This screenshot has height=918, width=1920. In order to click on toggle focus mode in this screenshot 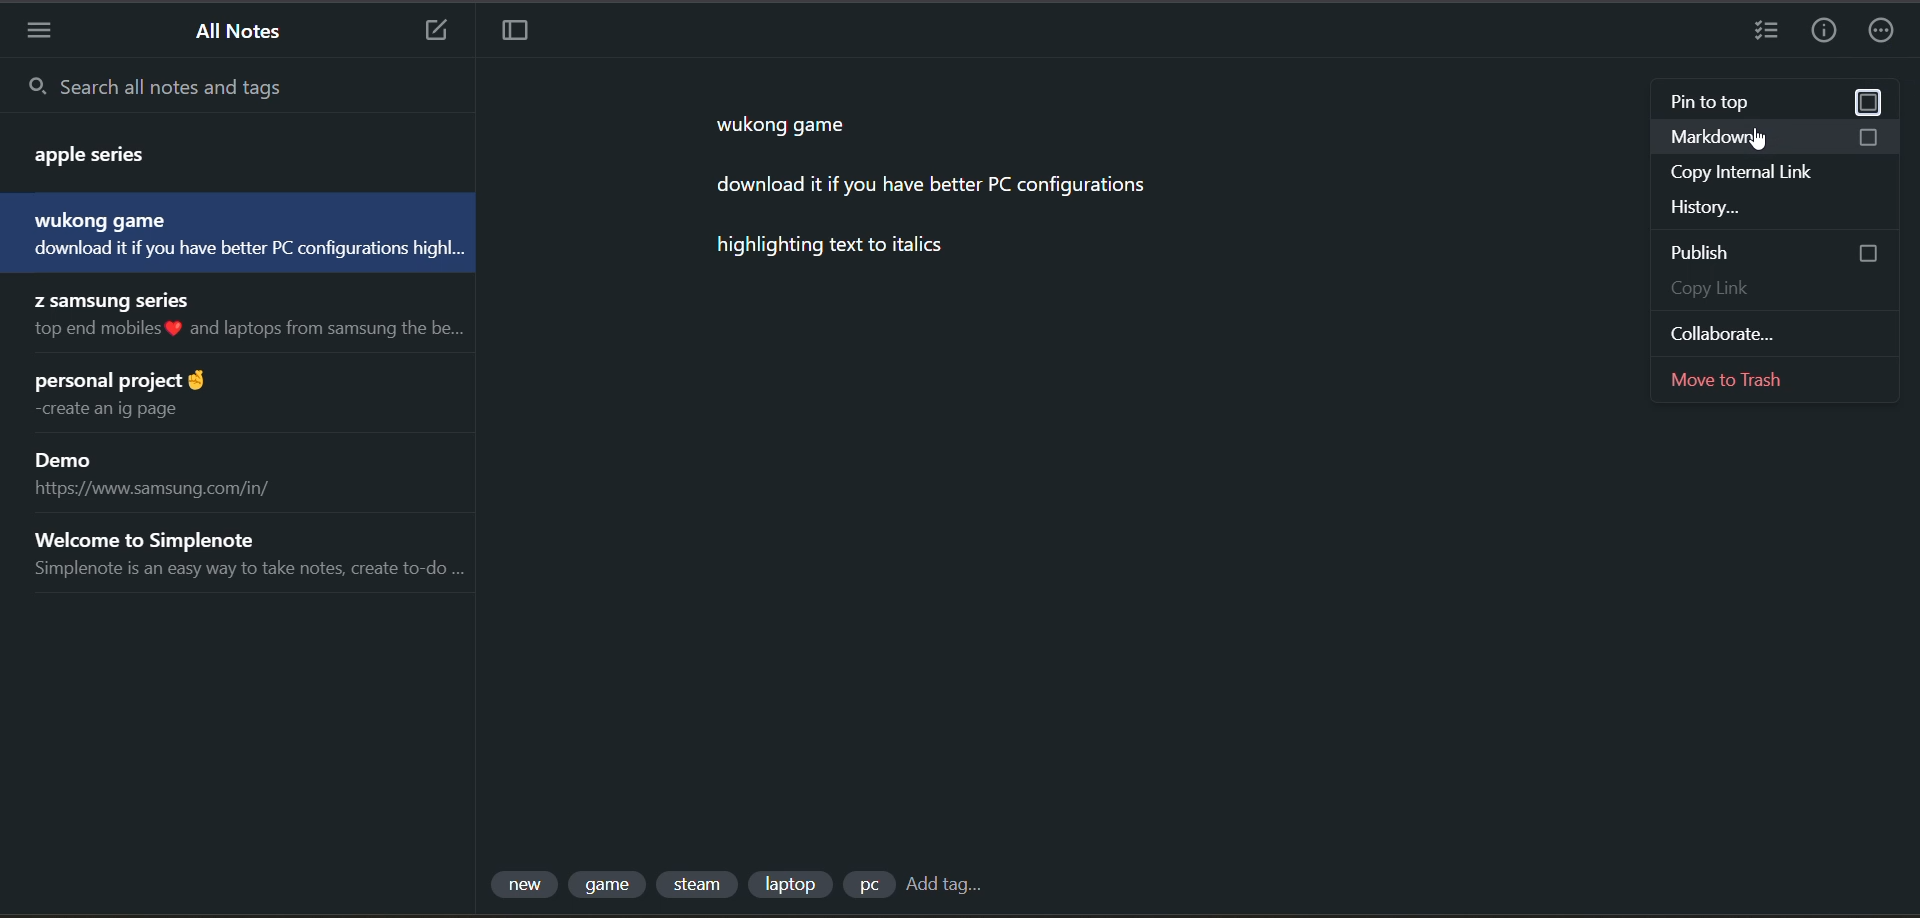, I will do `click(516, 33)`.